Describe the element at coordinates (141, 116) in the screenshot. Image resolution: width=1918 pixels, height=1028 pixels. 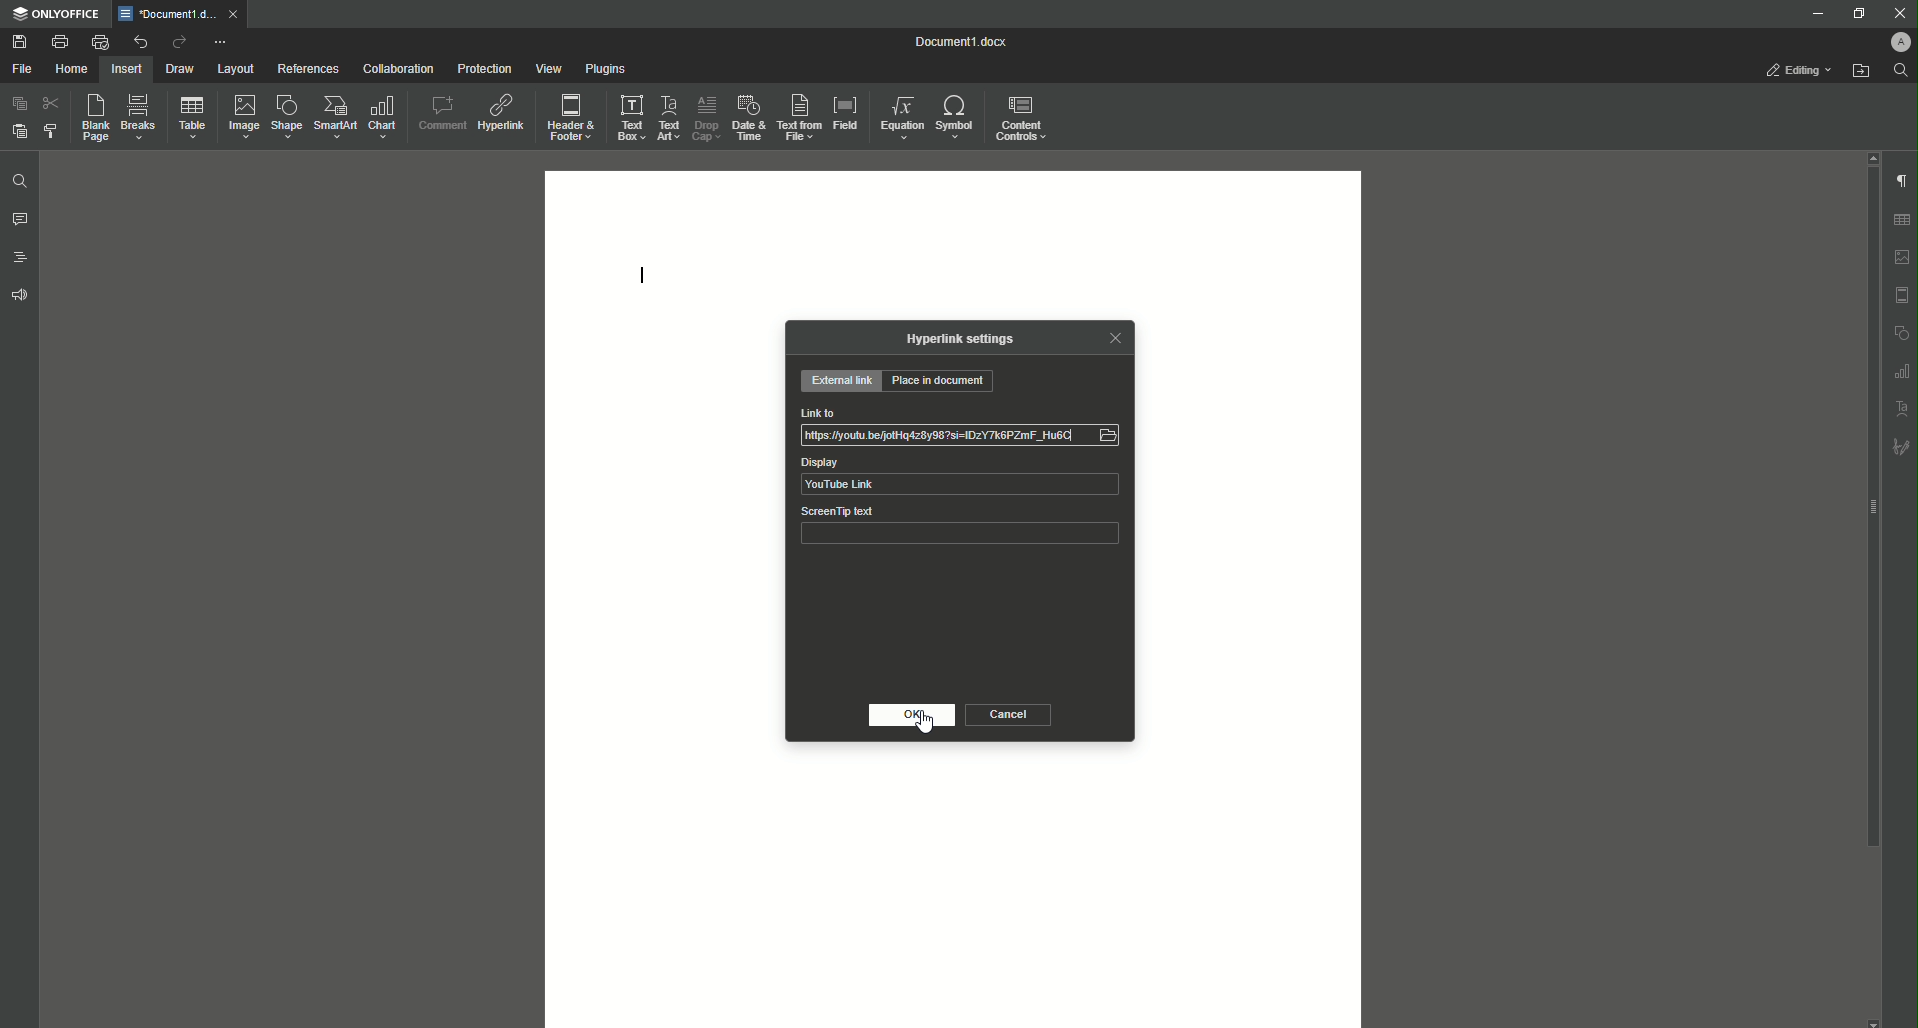
I see `Breaks` at that location.